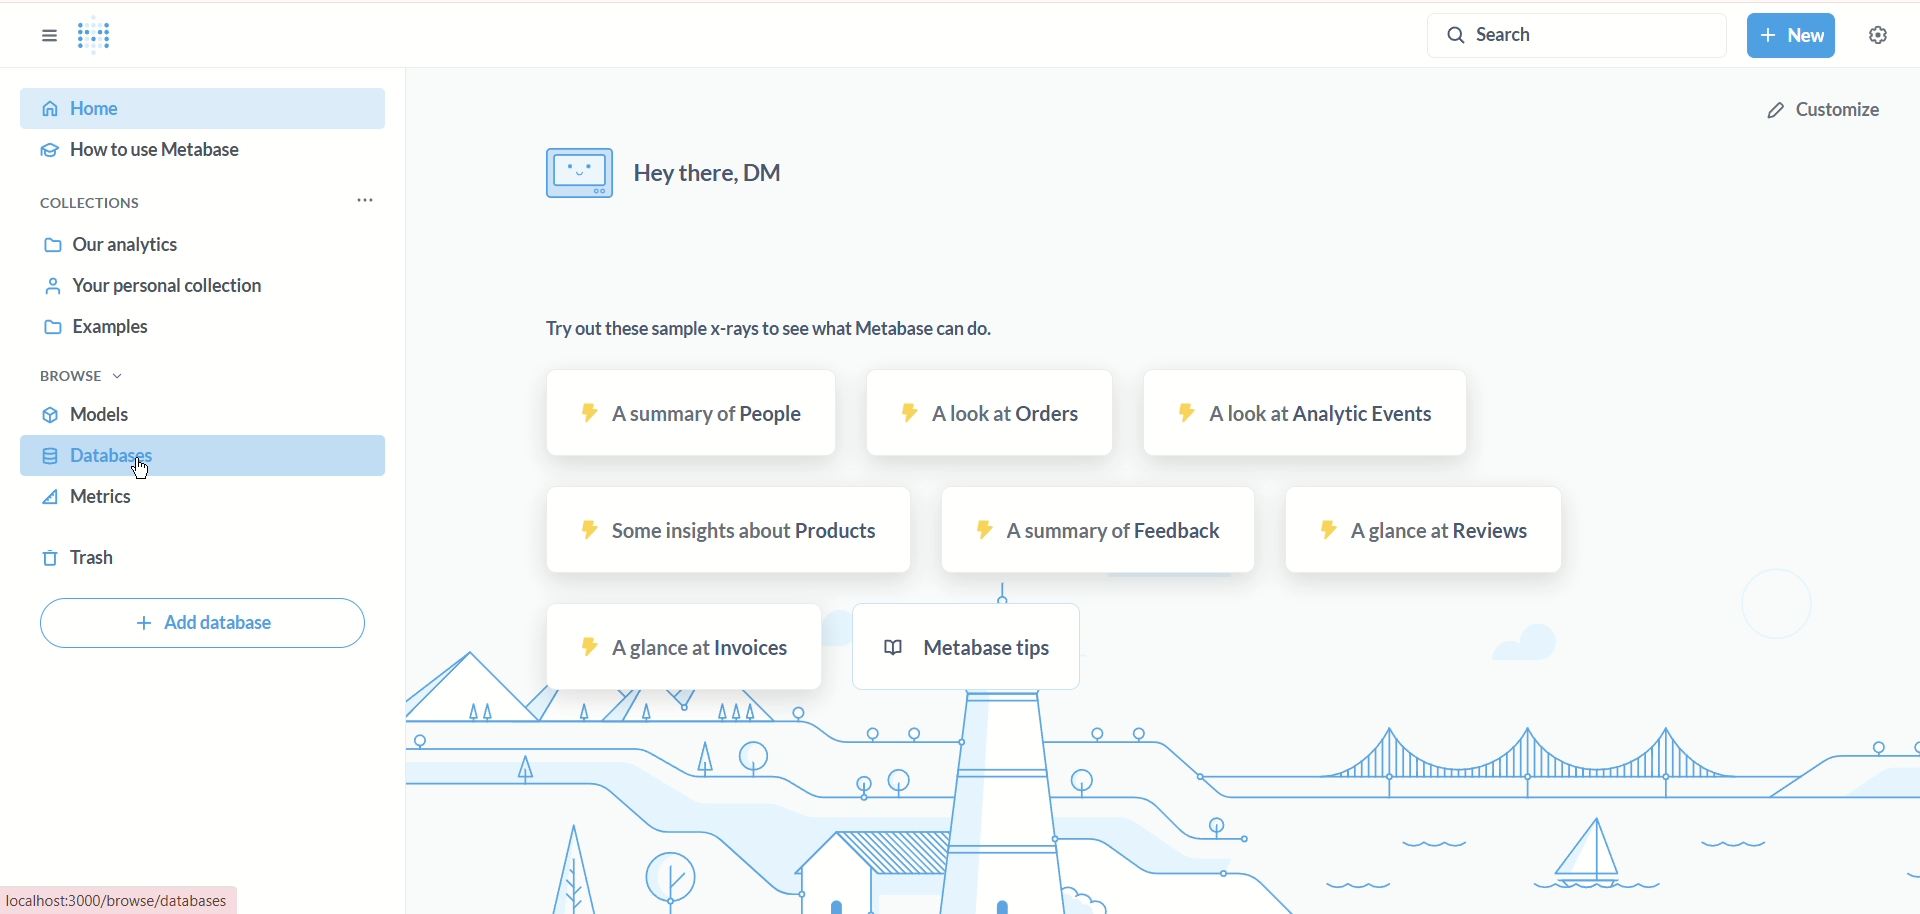 The height and width of the screenshot is (914, 1920). What do you see at coordinates (1303, 414) in the screenshot?
I see `A look at Analytic Events` at bounding box center [1303, 414].